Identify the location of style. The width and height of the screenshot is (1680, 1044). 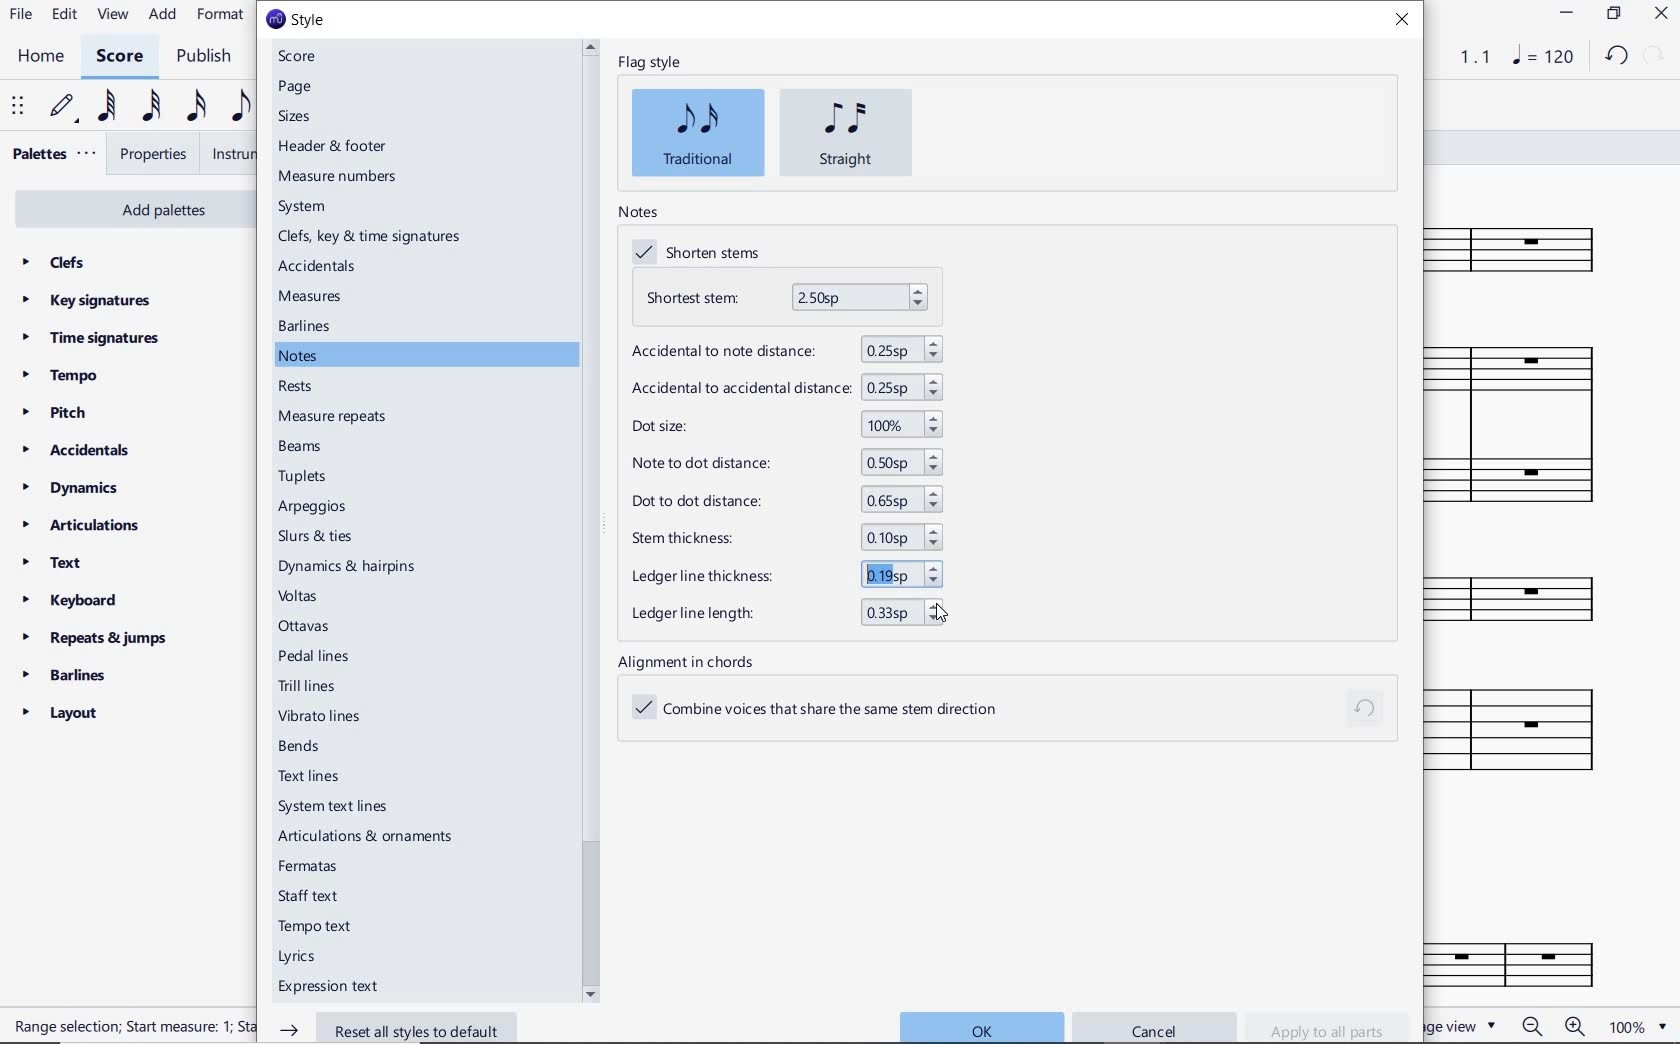
(297, 21).